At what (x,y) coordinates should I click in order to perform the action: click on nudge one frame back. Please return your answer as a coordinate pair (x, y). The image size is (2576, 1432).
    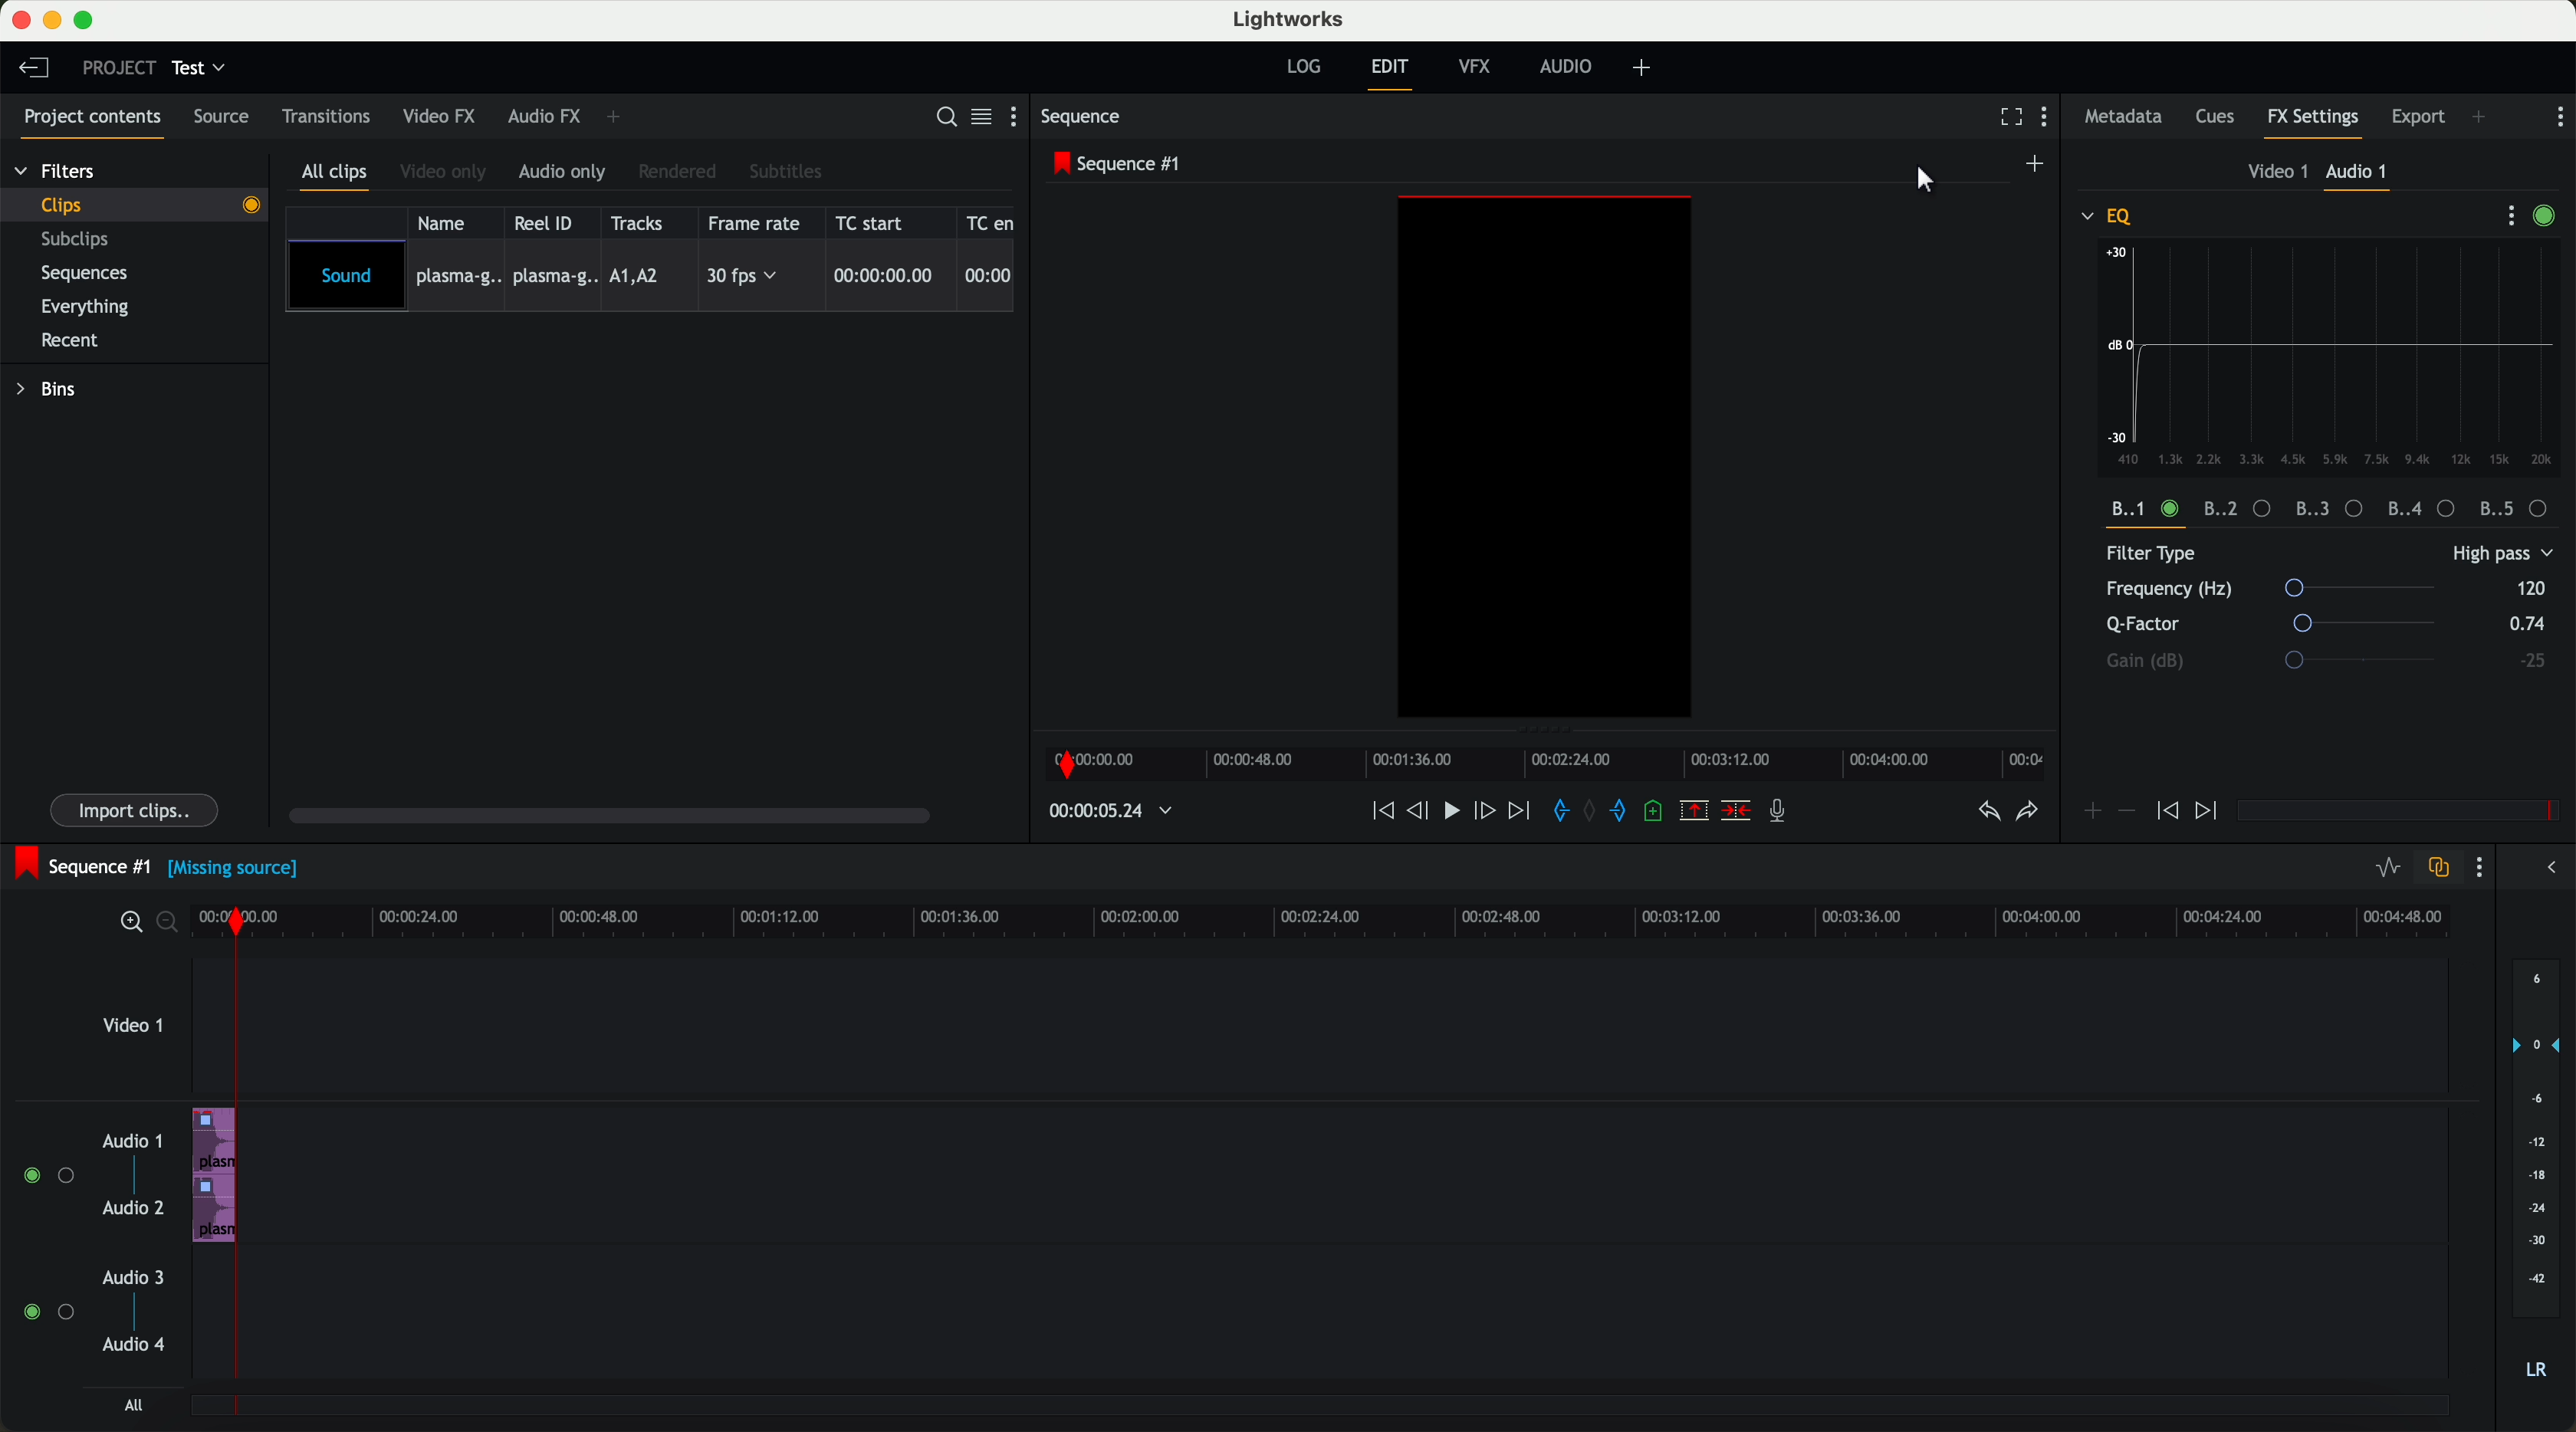
    Looking at the image, I should click on (1423, 812).